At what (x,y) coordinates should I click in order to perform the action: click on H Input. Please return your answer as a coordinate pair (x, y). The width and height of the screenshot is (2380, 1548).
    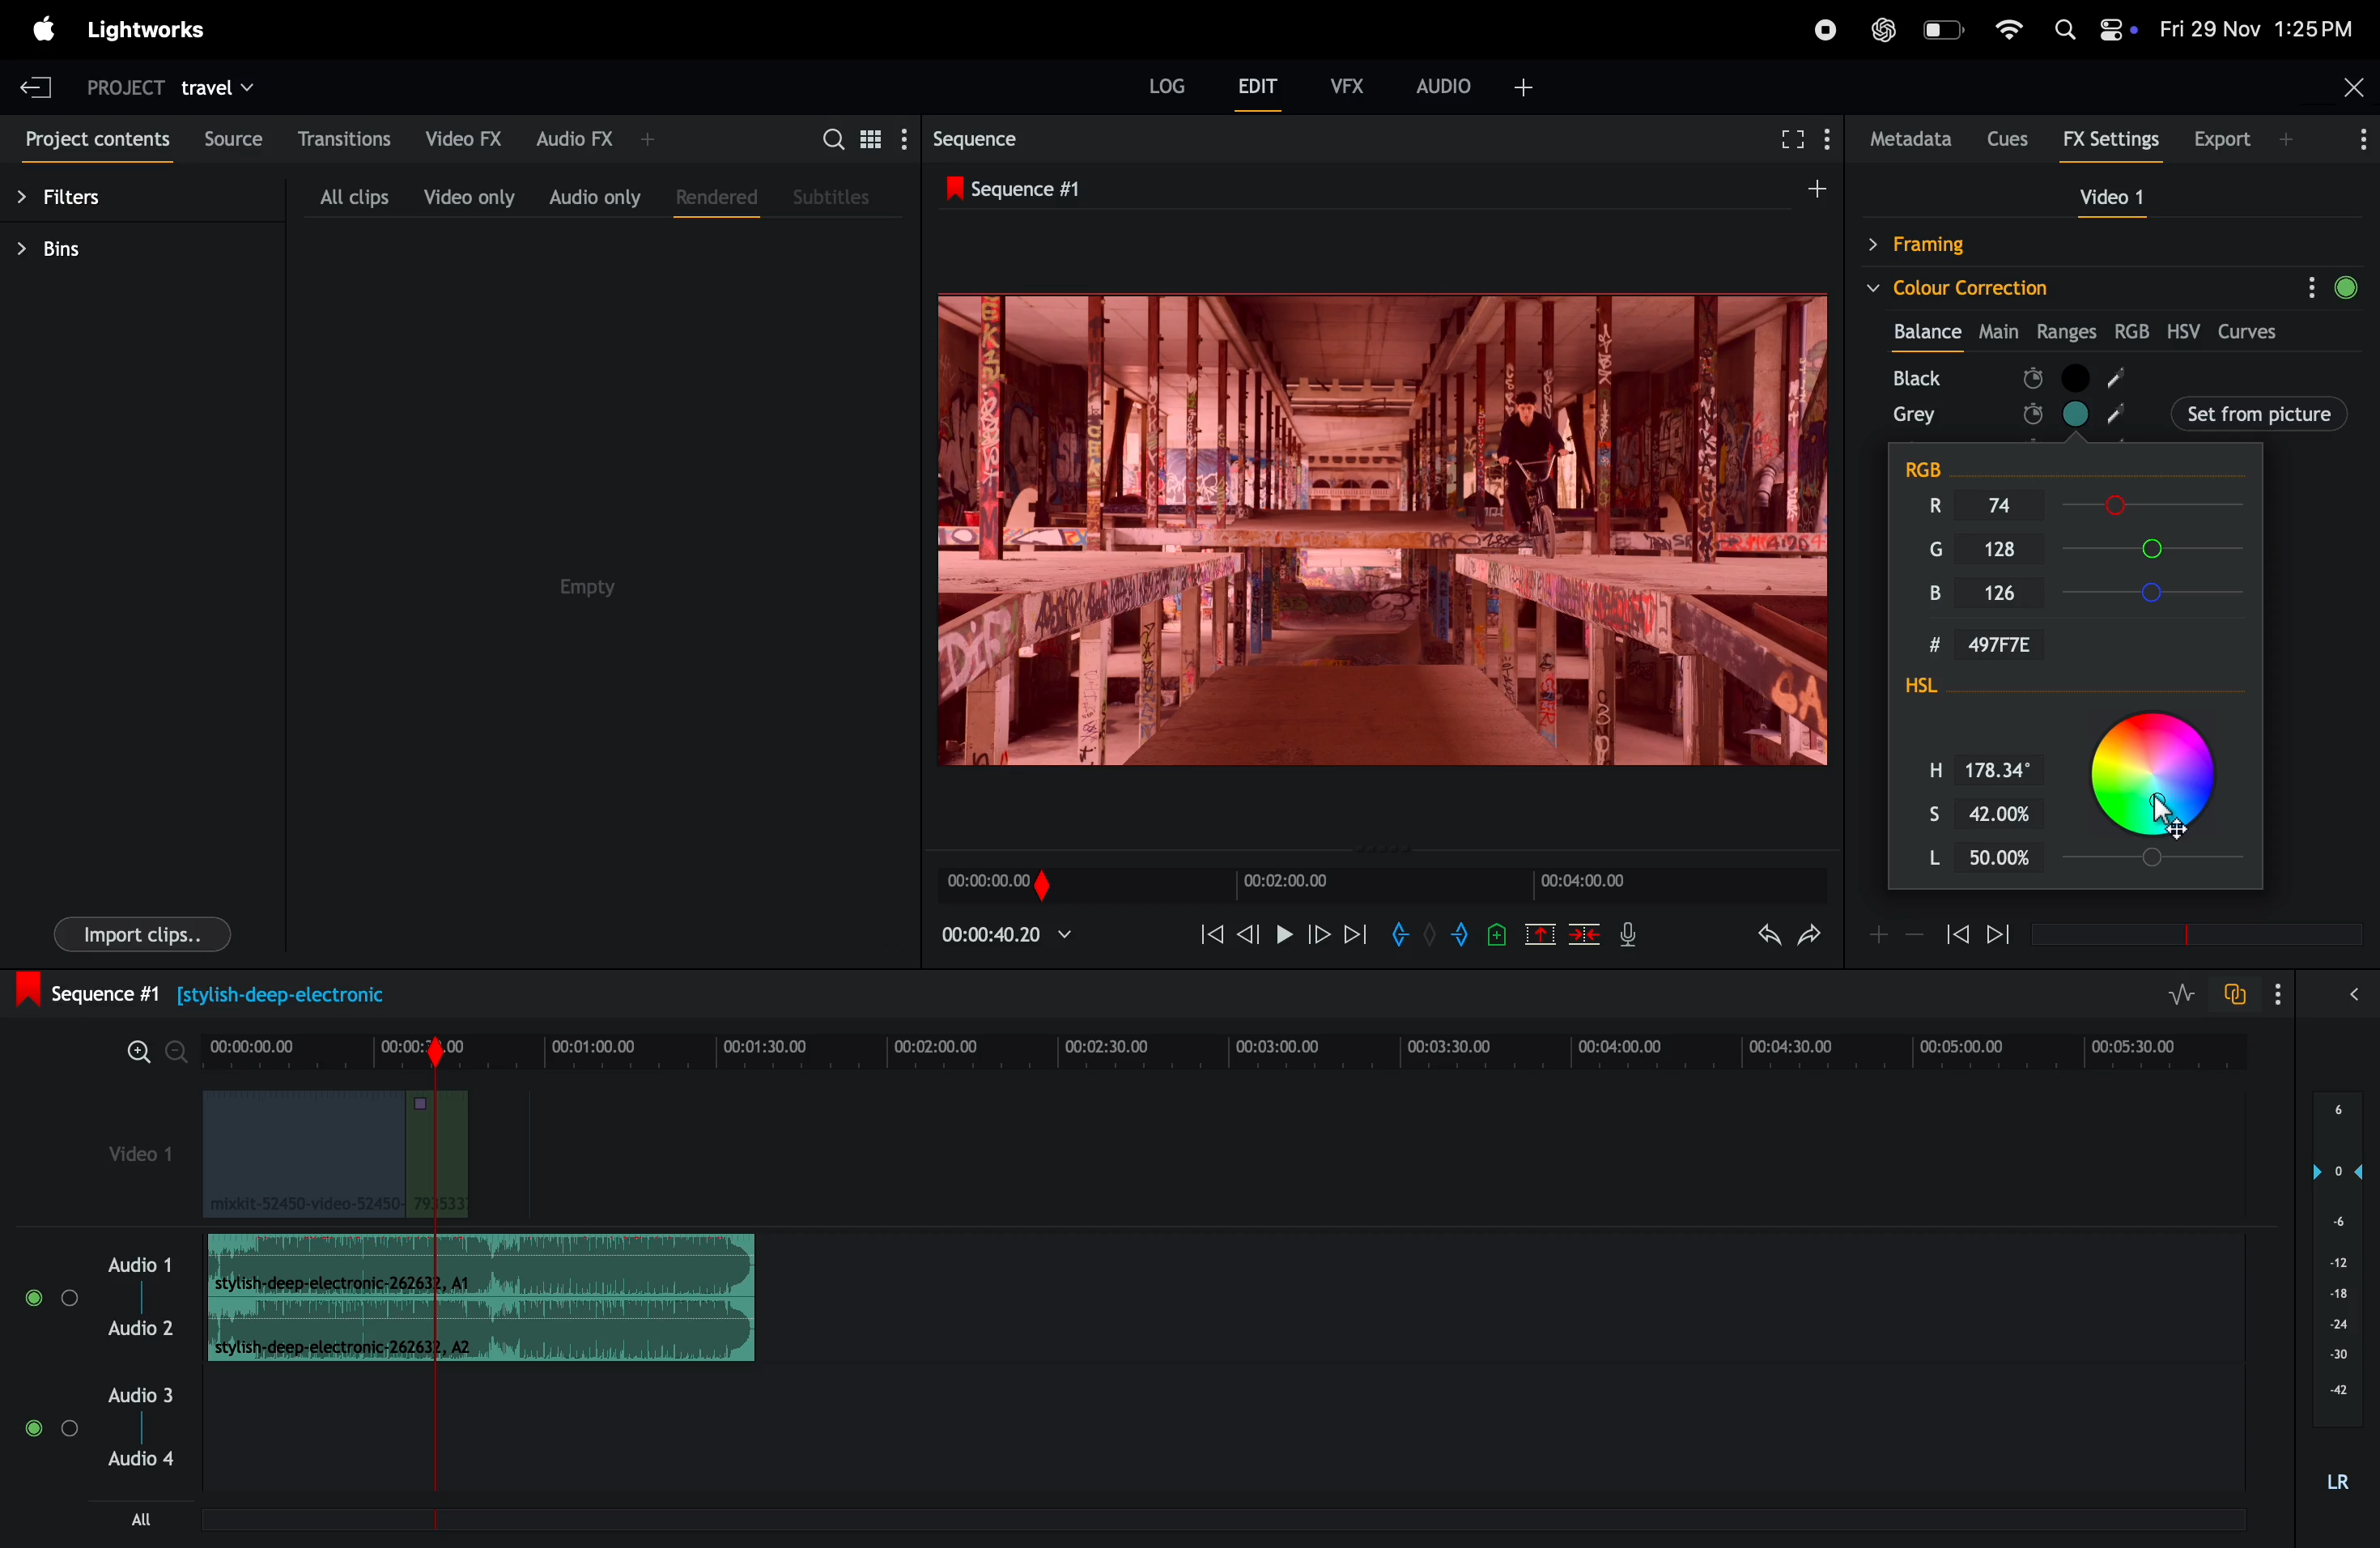
    Looking at the image, I should click on (2003, 767).